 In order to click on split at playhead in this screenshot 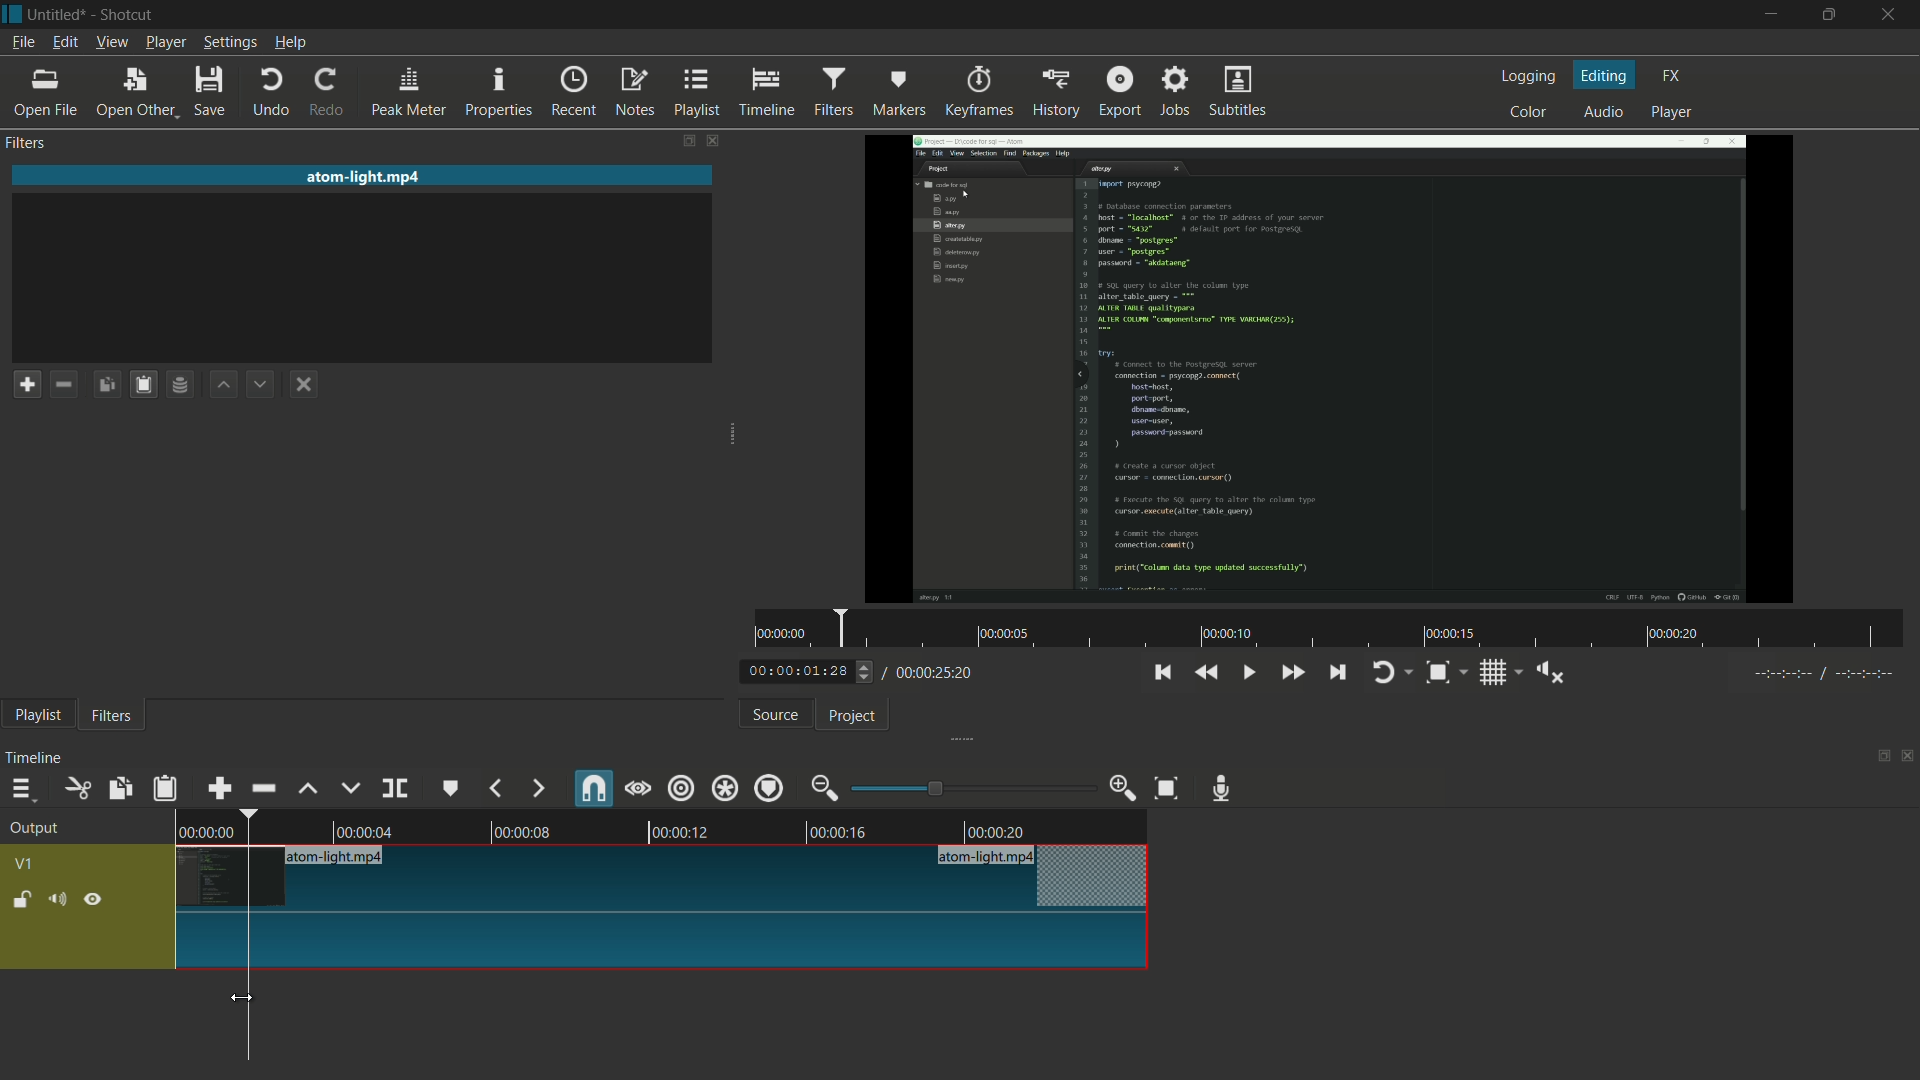, I will do `click(395, 788)`.